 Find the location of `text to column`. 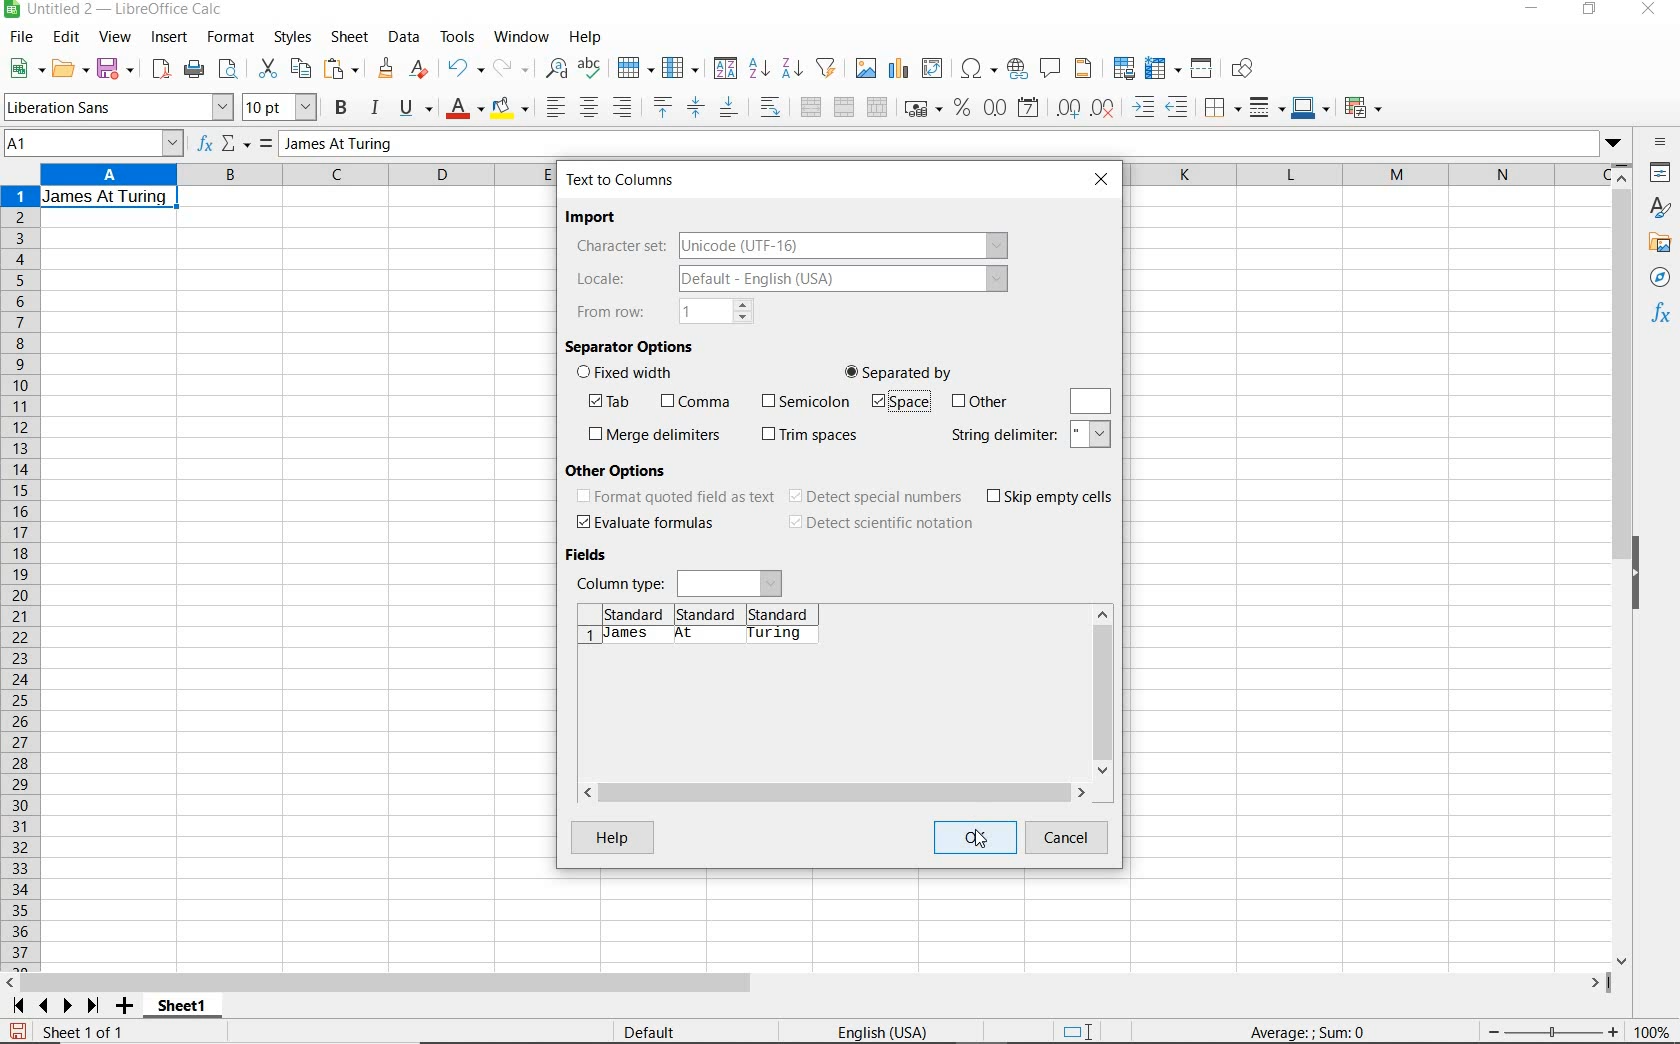

text to column is located at coordinates (622, 180).